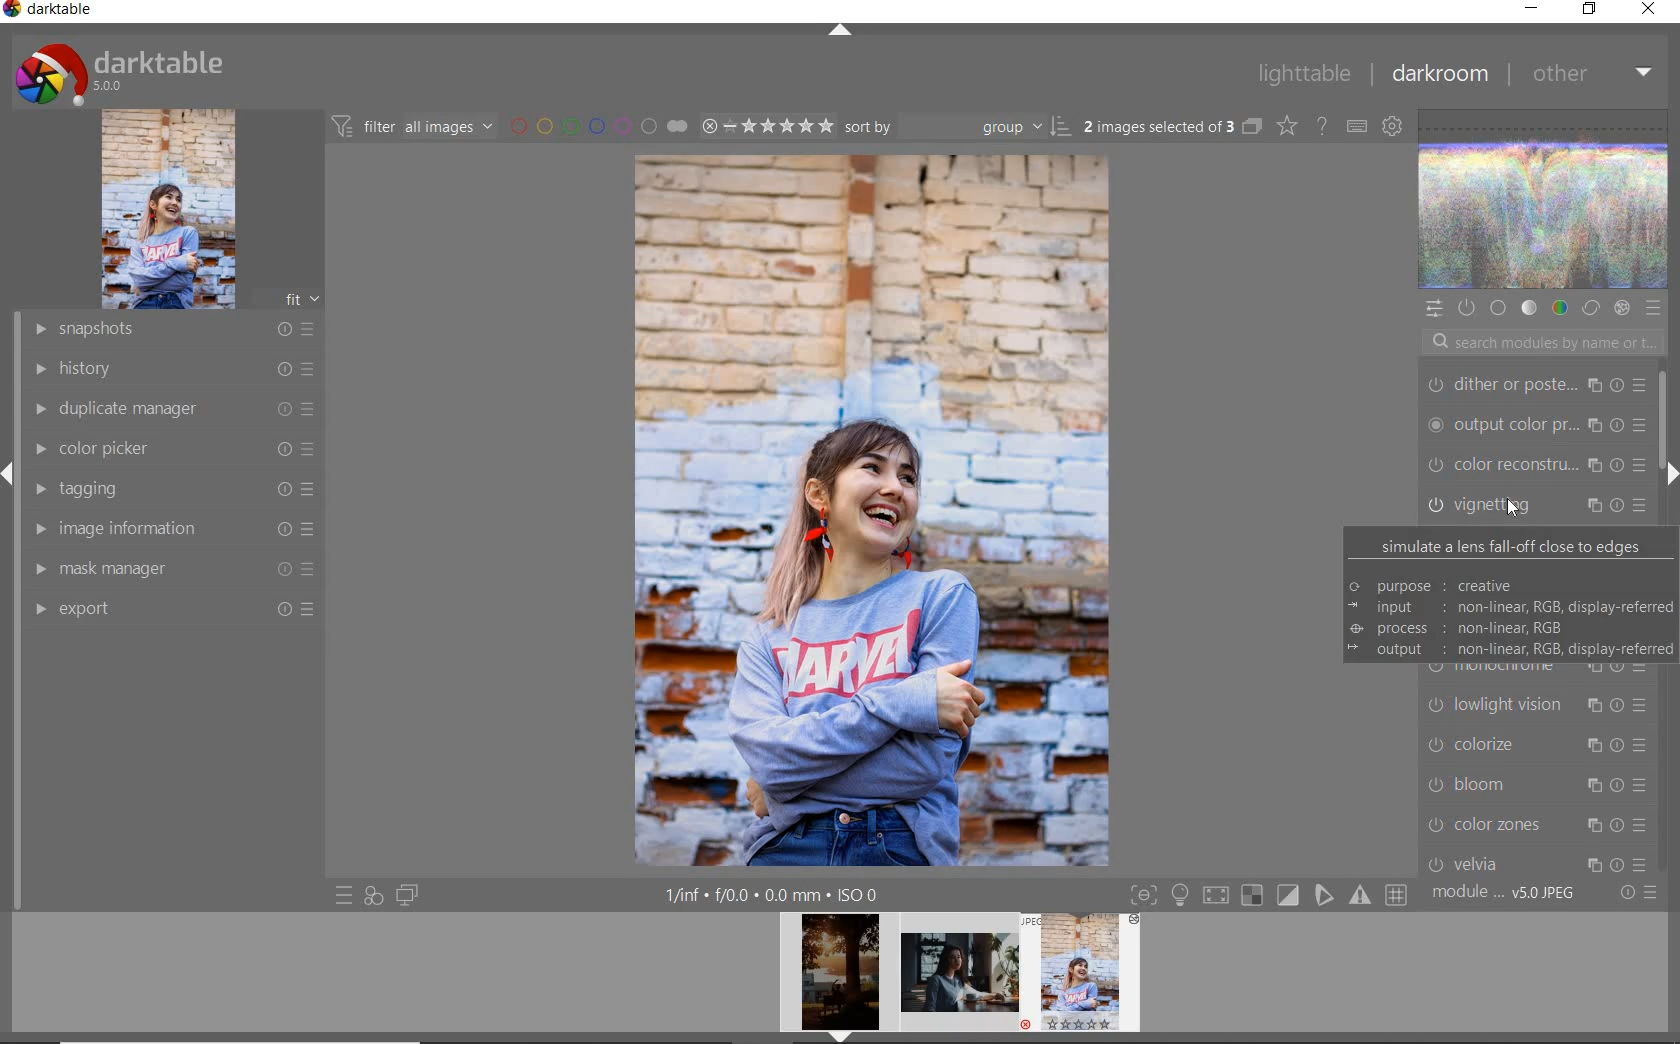 The height and width of the screenshot is (1044, 1680). I want to click on quick access for applying any of your style, so click(372, 895).